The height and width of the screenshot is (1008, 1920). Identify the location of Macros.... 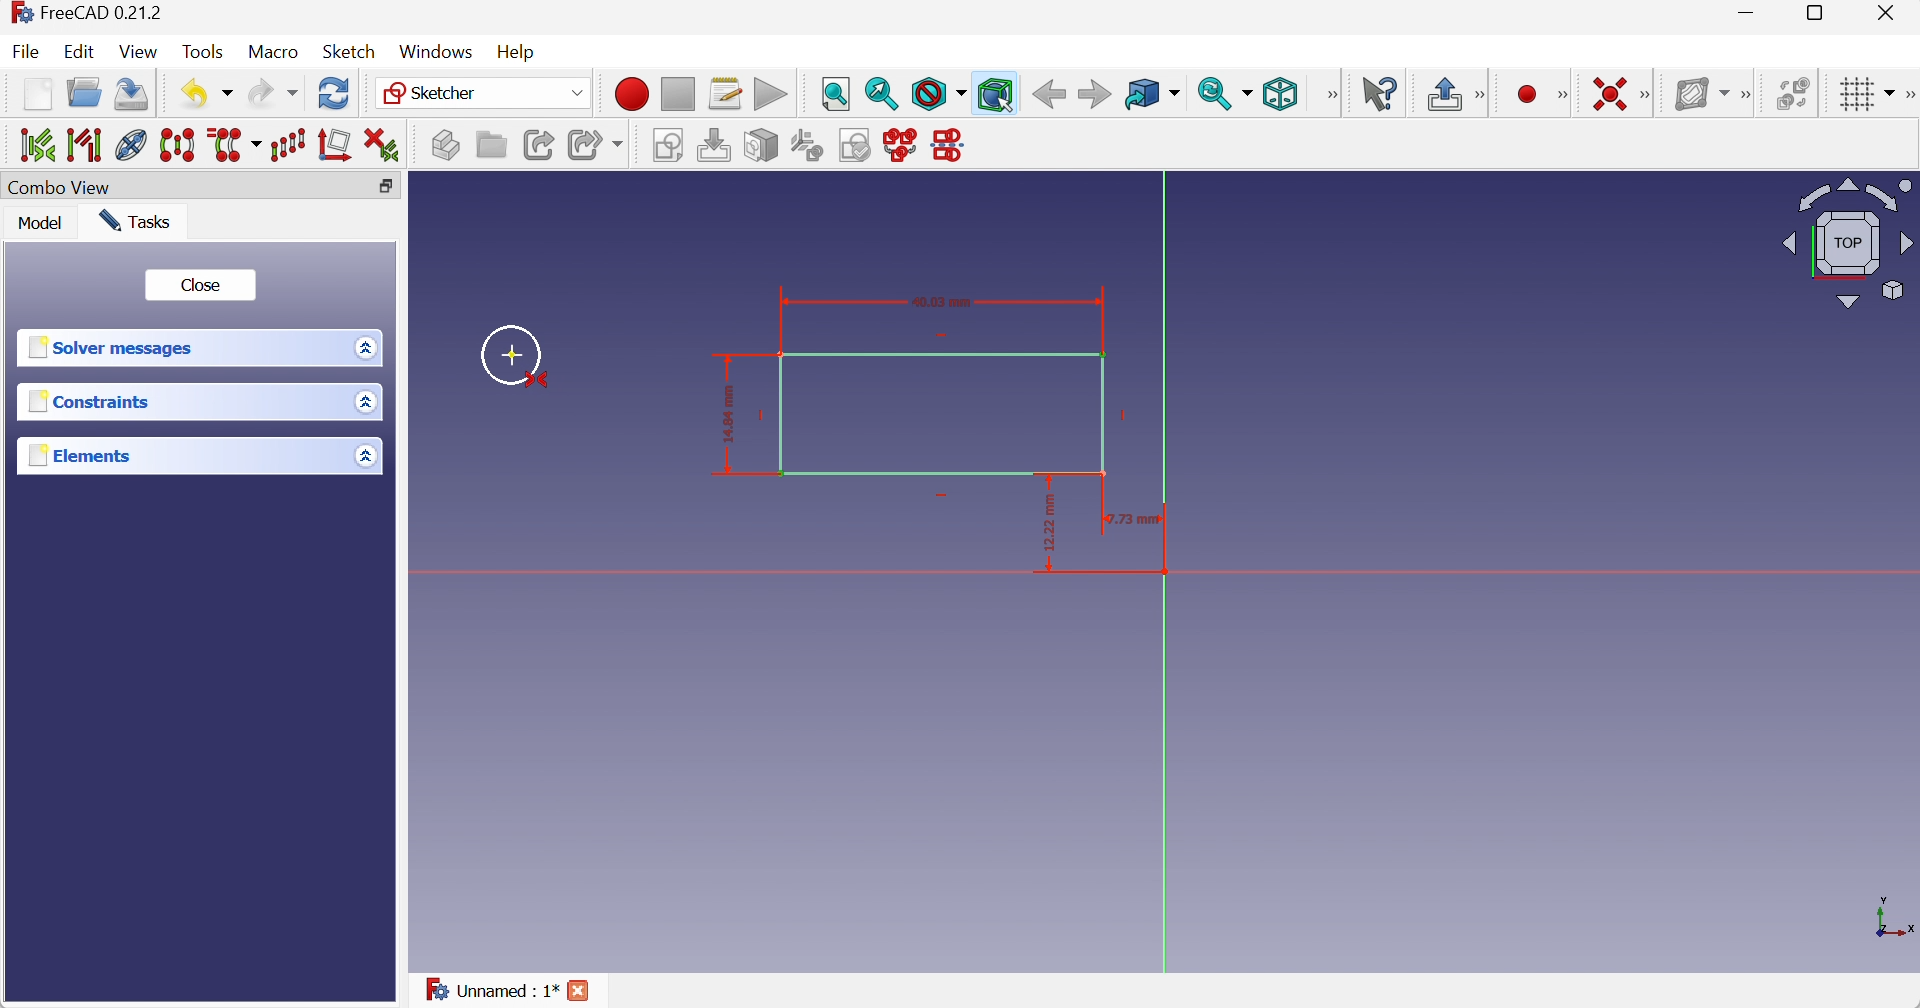
(725, 95).